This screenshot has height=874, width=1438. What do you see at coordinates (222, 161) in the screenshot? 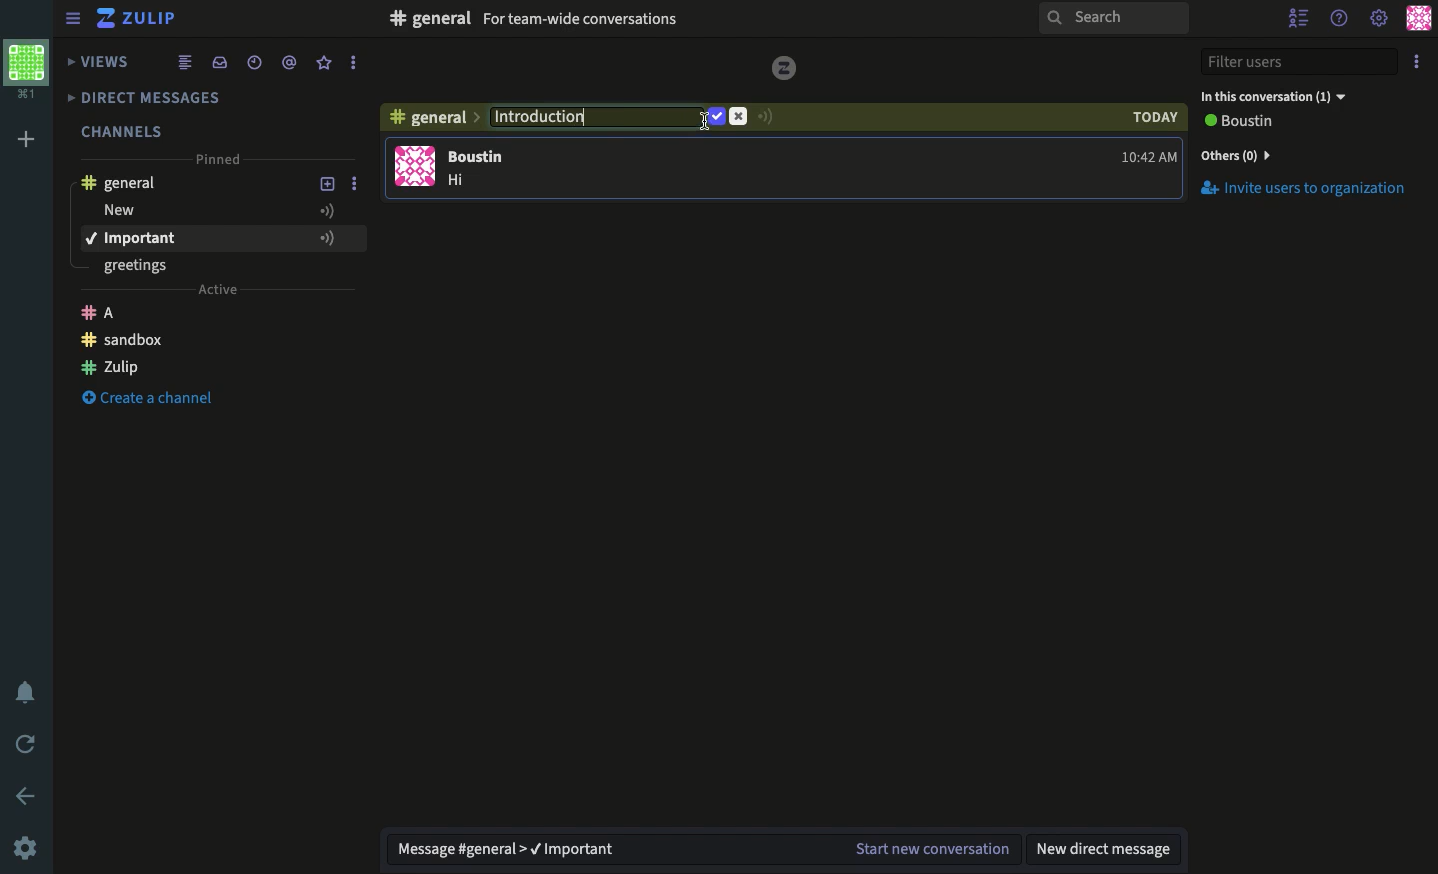
I see `Pinned` at bounding box center [222, 161].